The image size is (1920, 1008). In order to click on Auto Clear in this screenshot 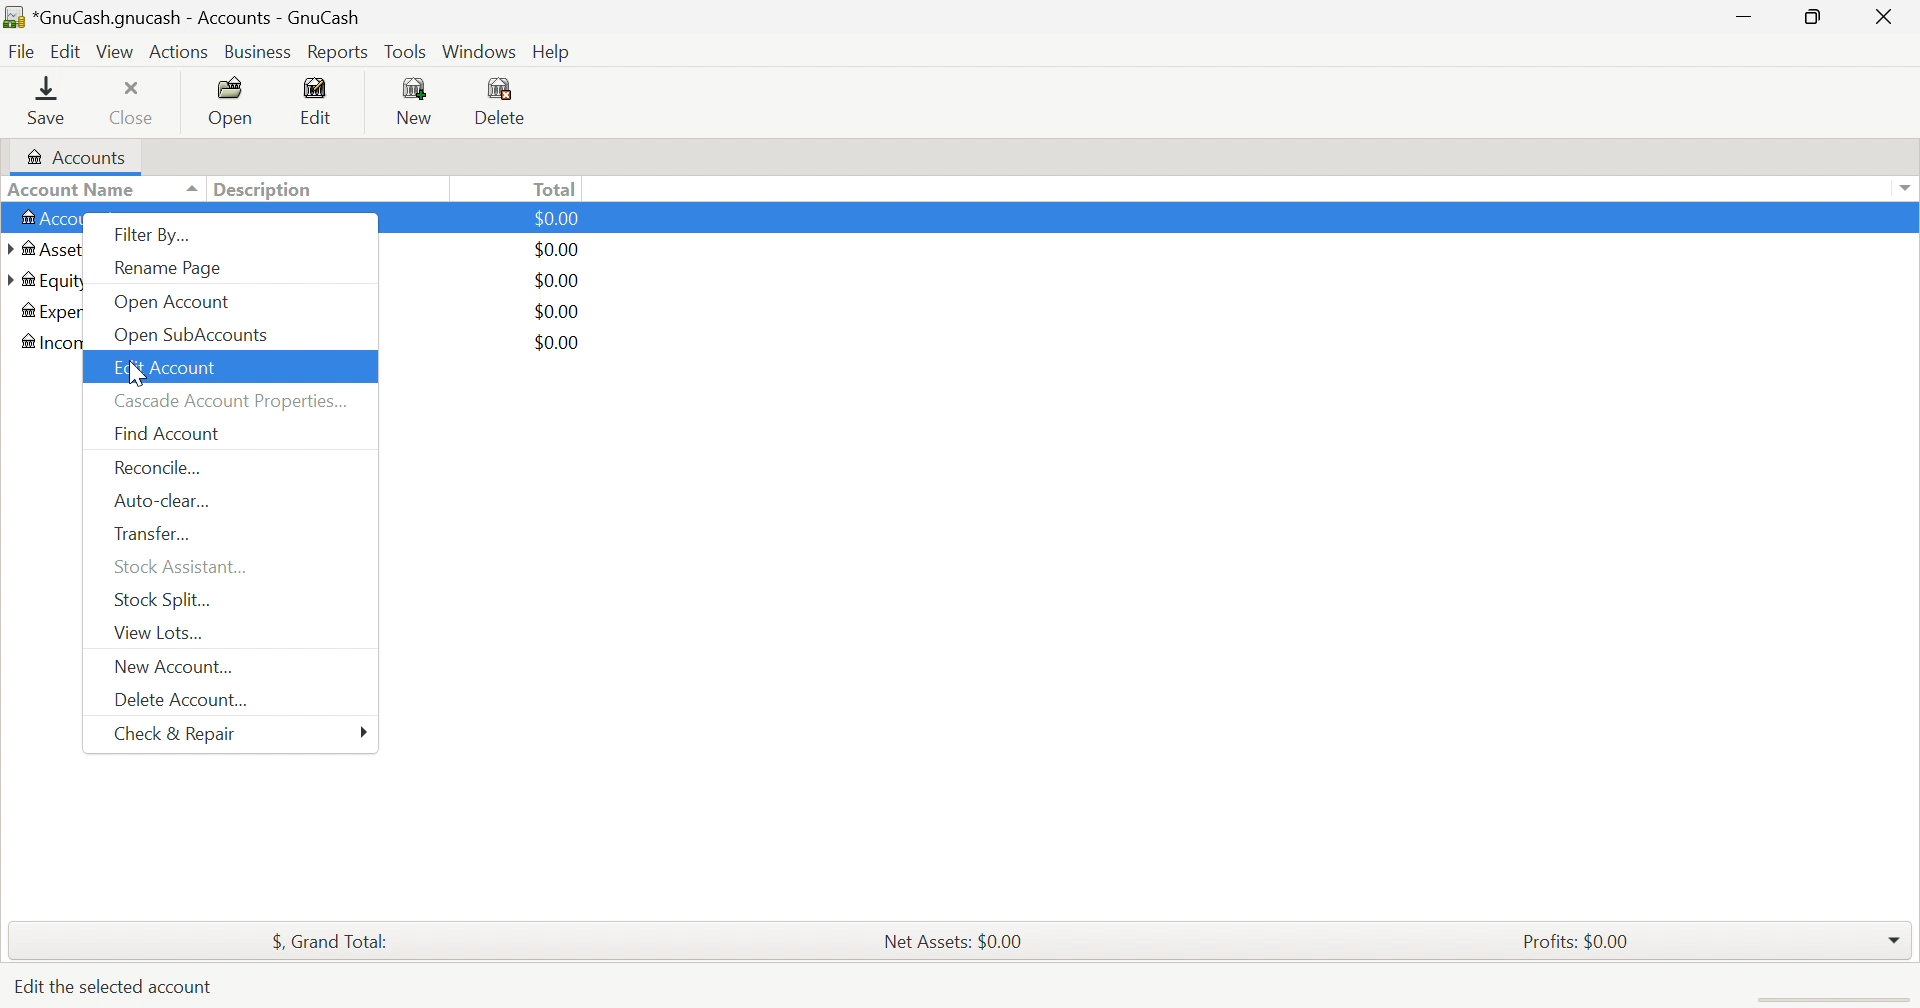, I will do `click(161, 503)`.